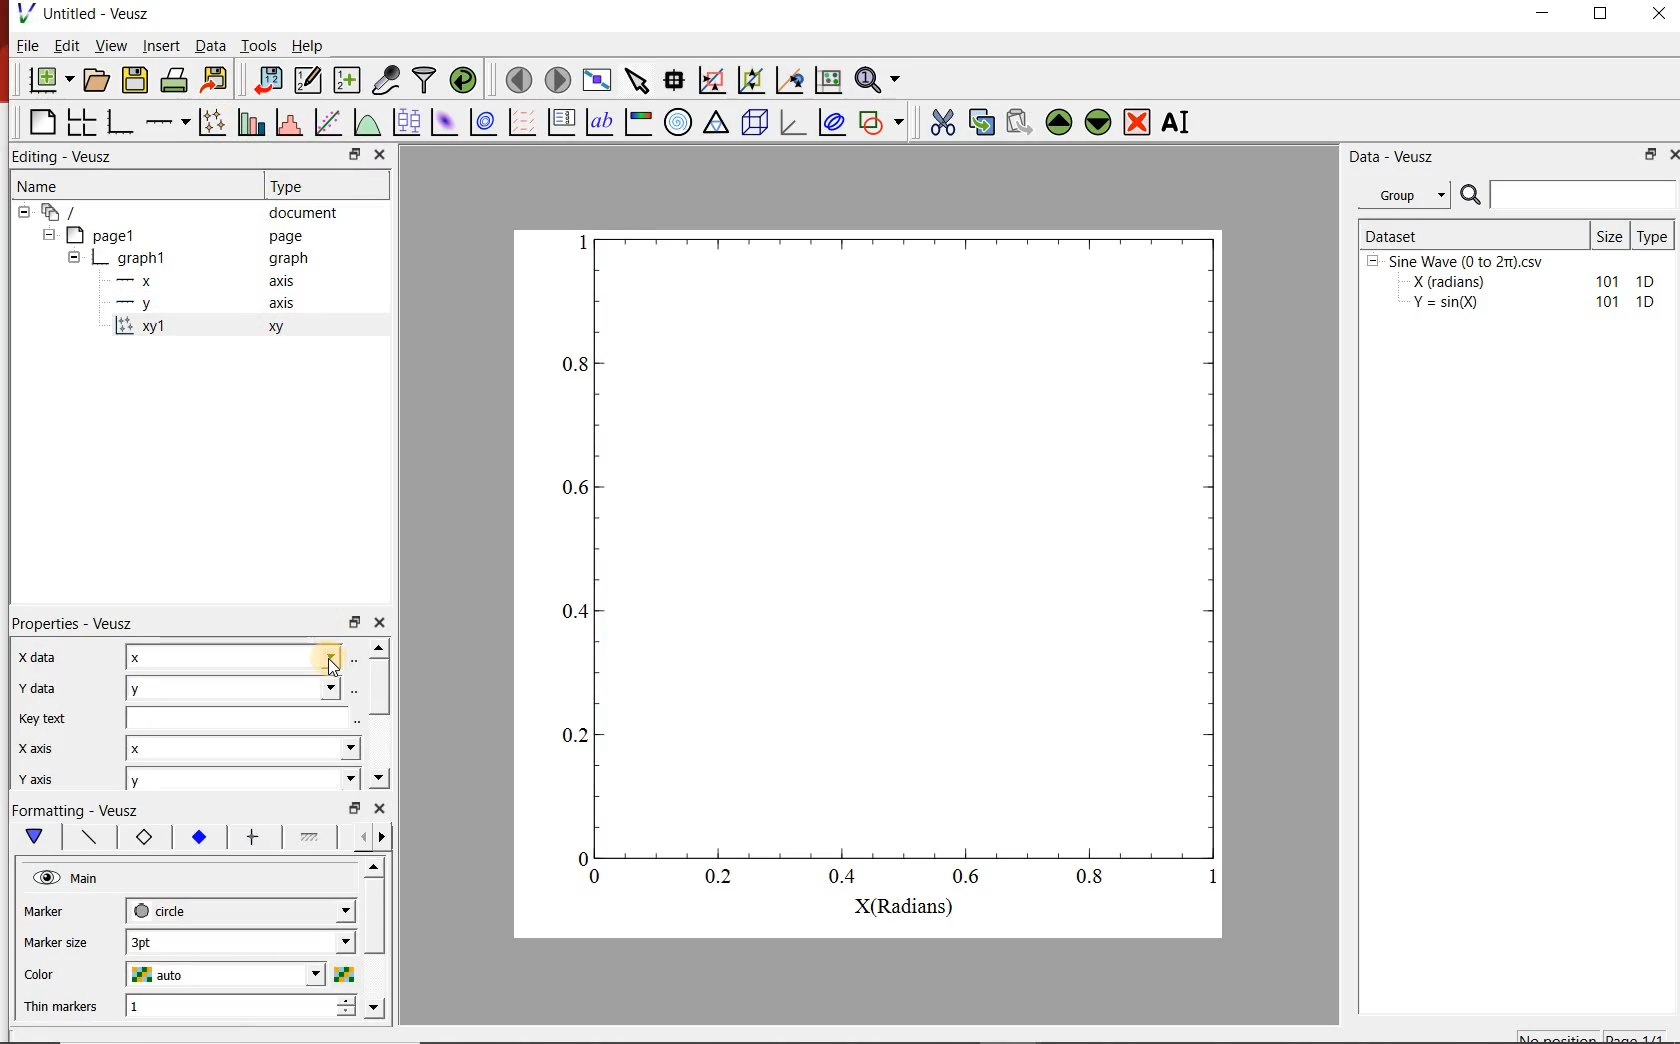 The height and width of the screenshot is (1044, 1680). I want to click on click to zoom out, so click(754, 78).